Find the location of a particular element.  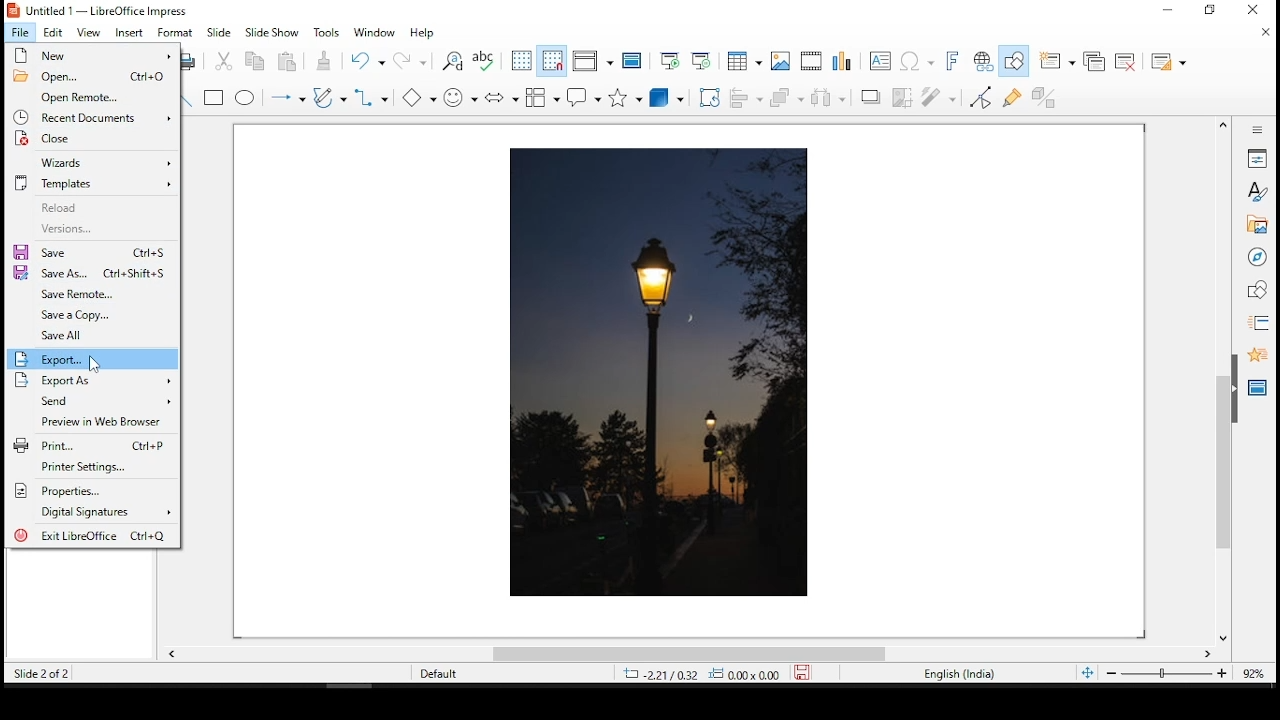

sidebar settings is located at coordinates (1253, 130).